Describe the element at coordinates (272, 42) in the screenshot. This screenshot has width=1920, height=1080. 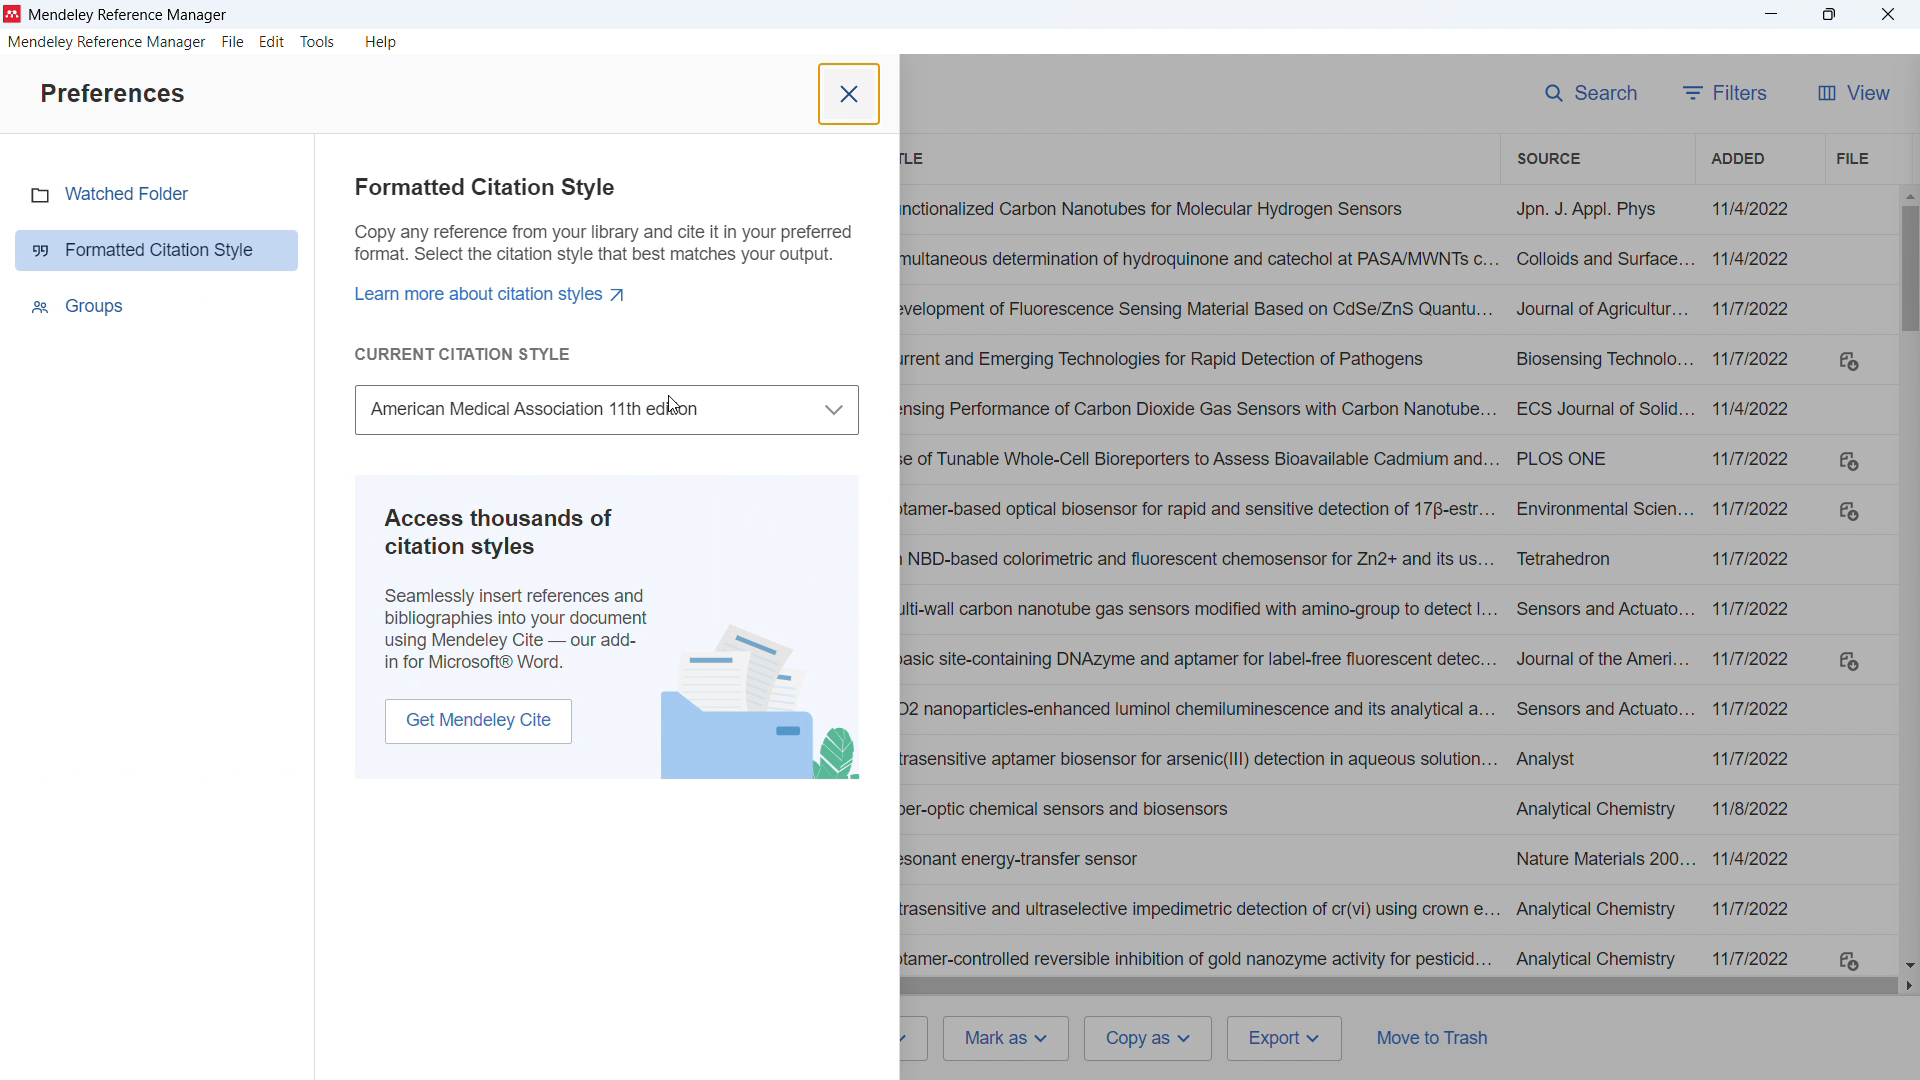
I see `edit` at that location.